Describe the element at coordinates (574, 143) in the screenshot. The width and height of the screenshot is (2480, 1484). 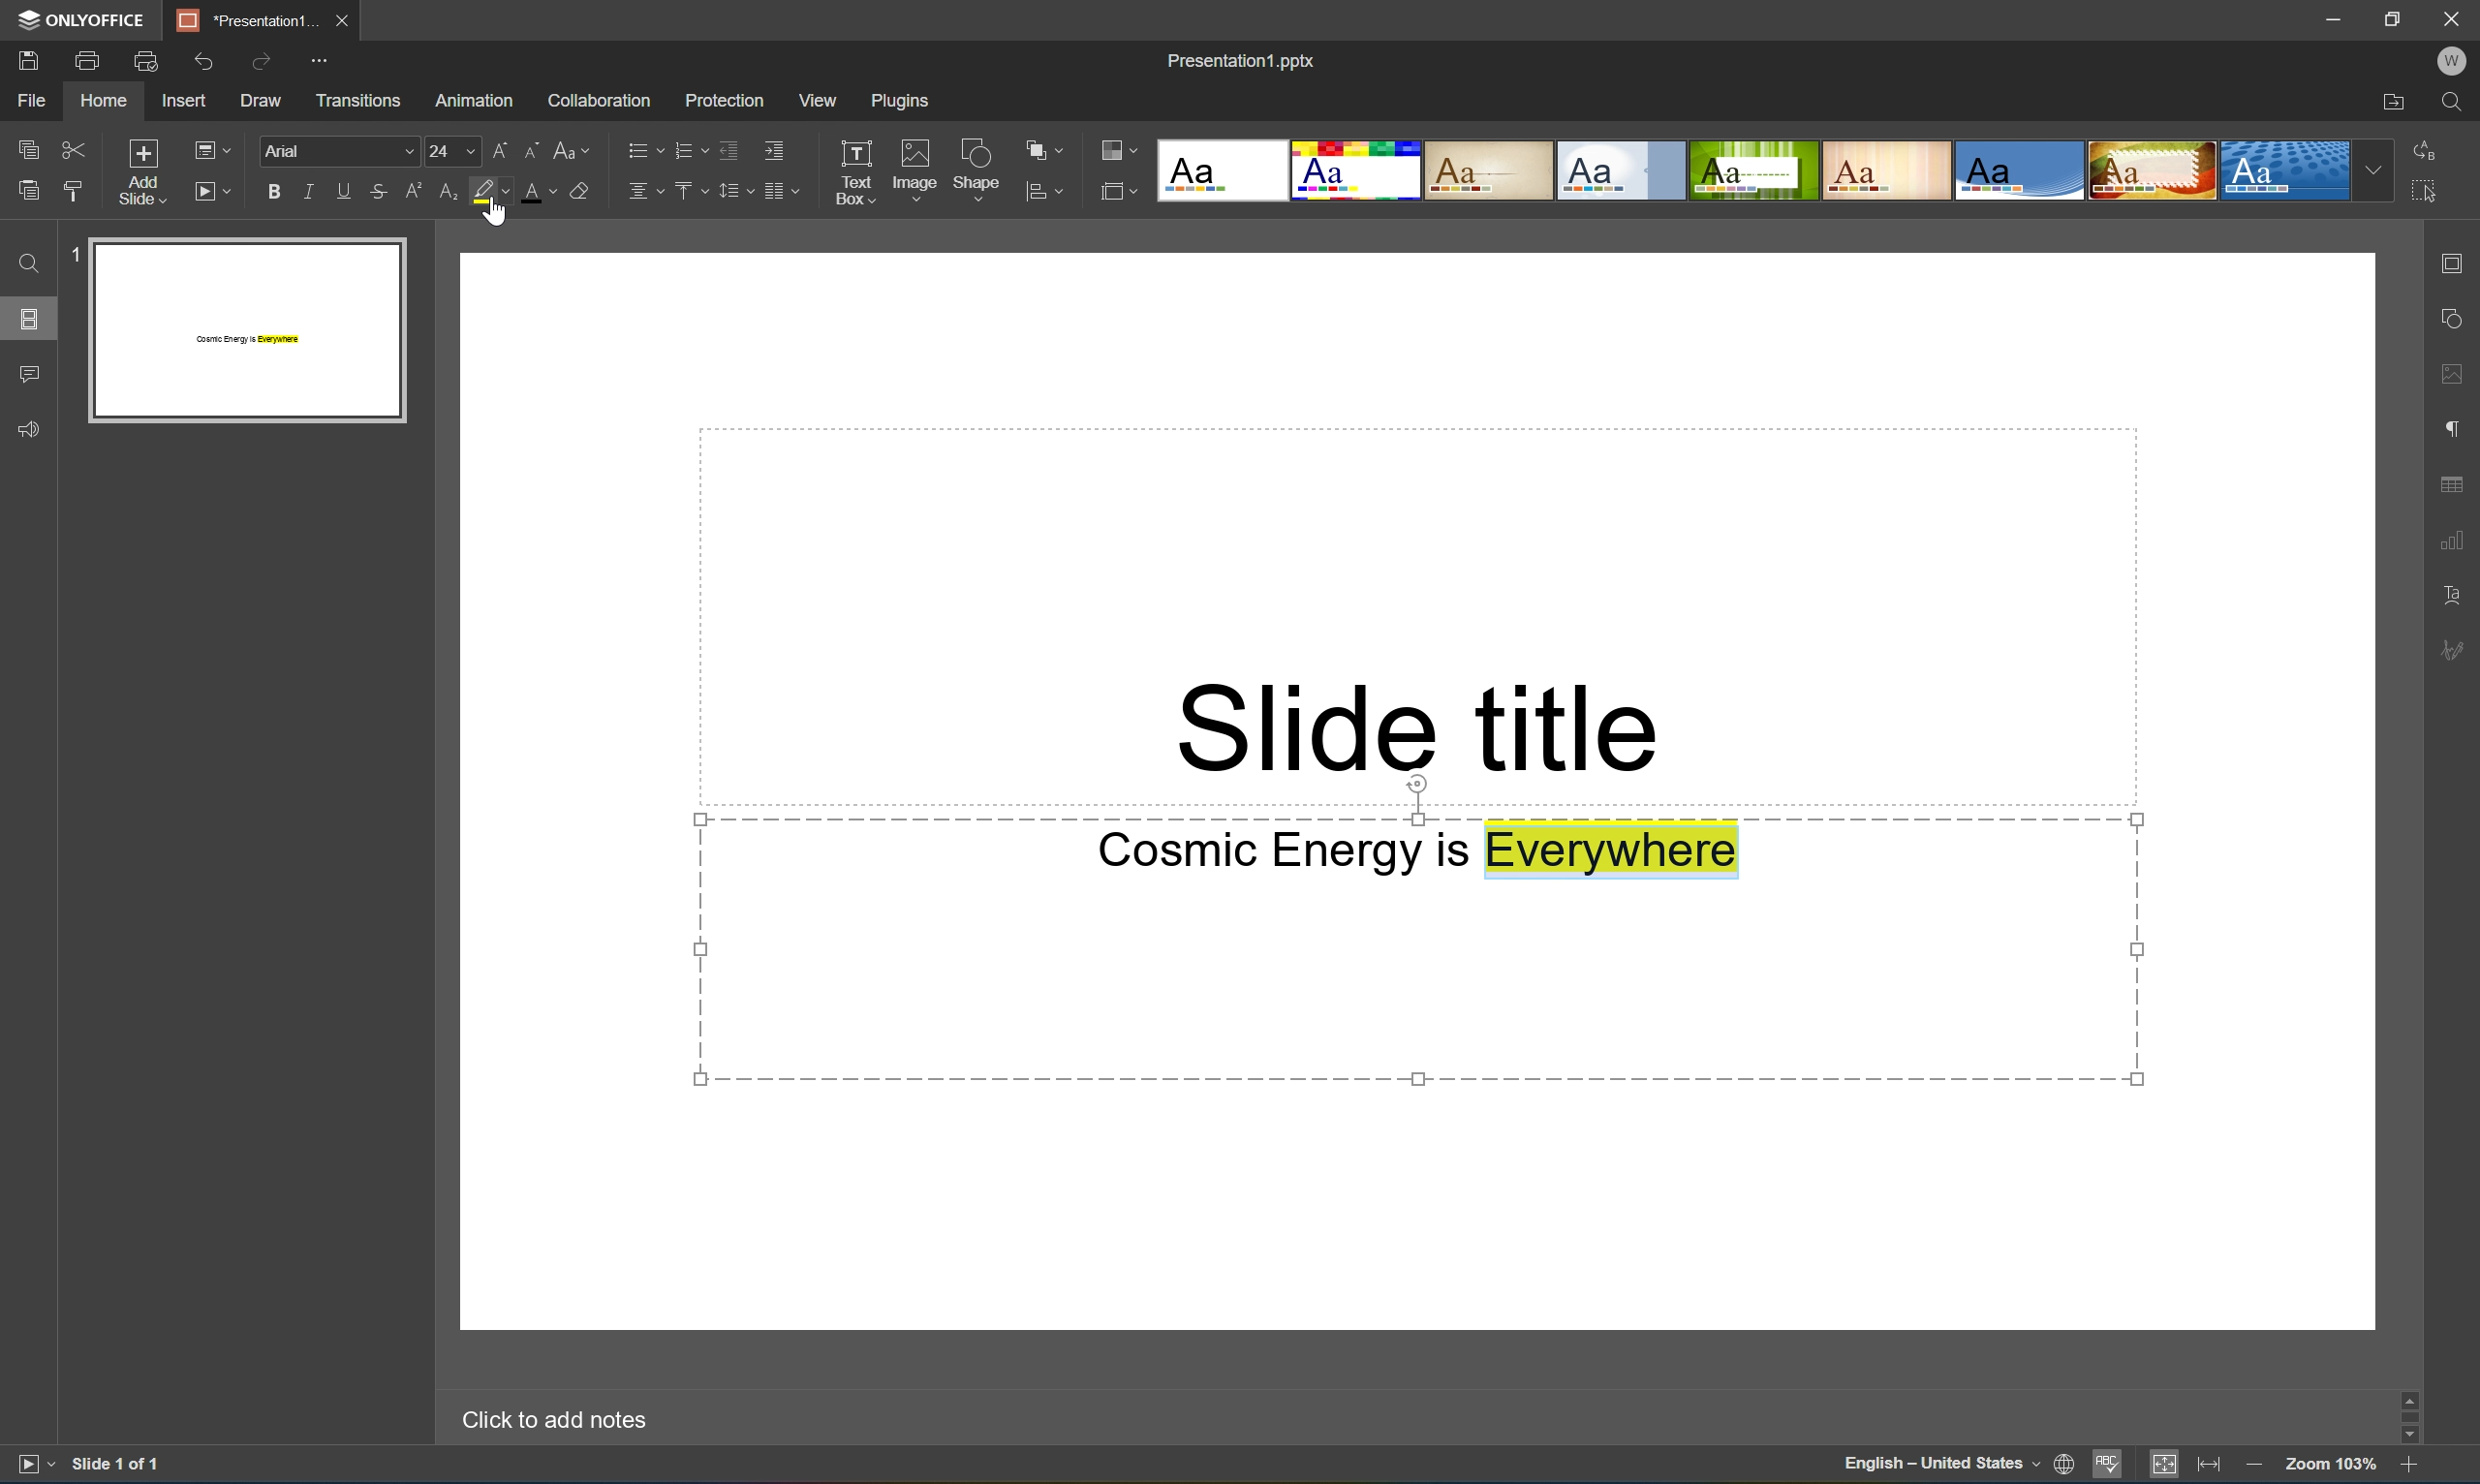
I see `Change case` at that location.